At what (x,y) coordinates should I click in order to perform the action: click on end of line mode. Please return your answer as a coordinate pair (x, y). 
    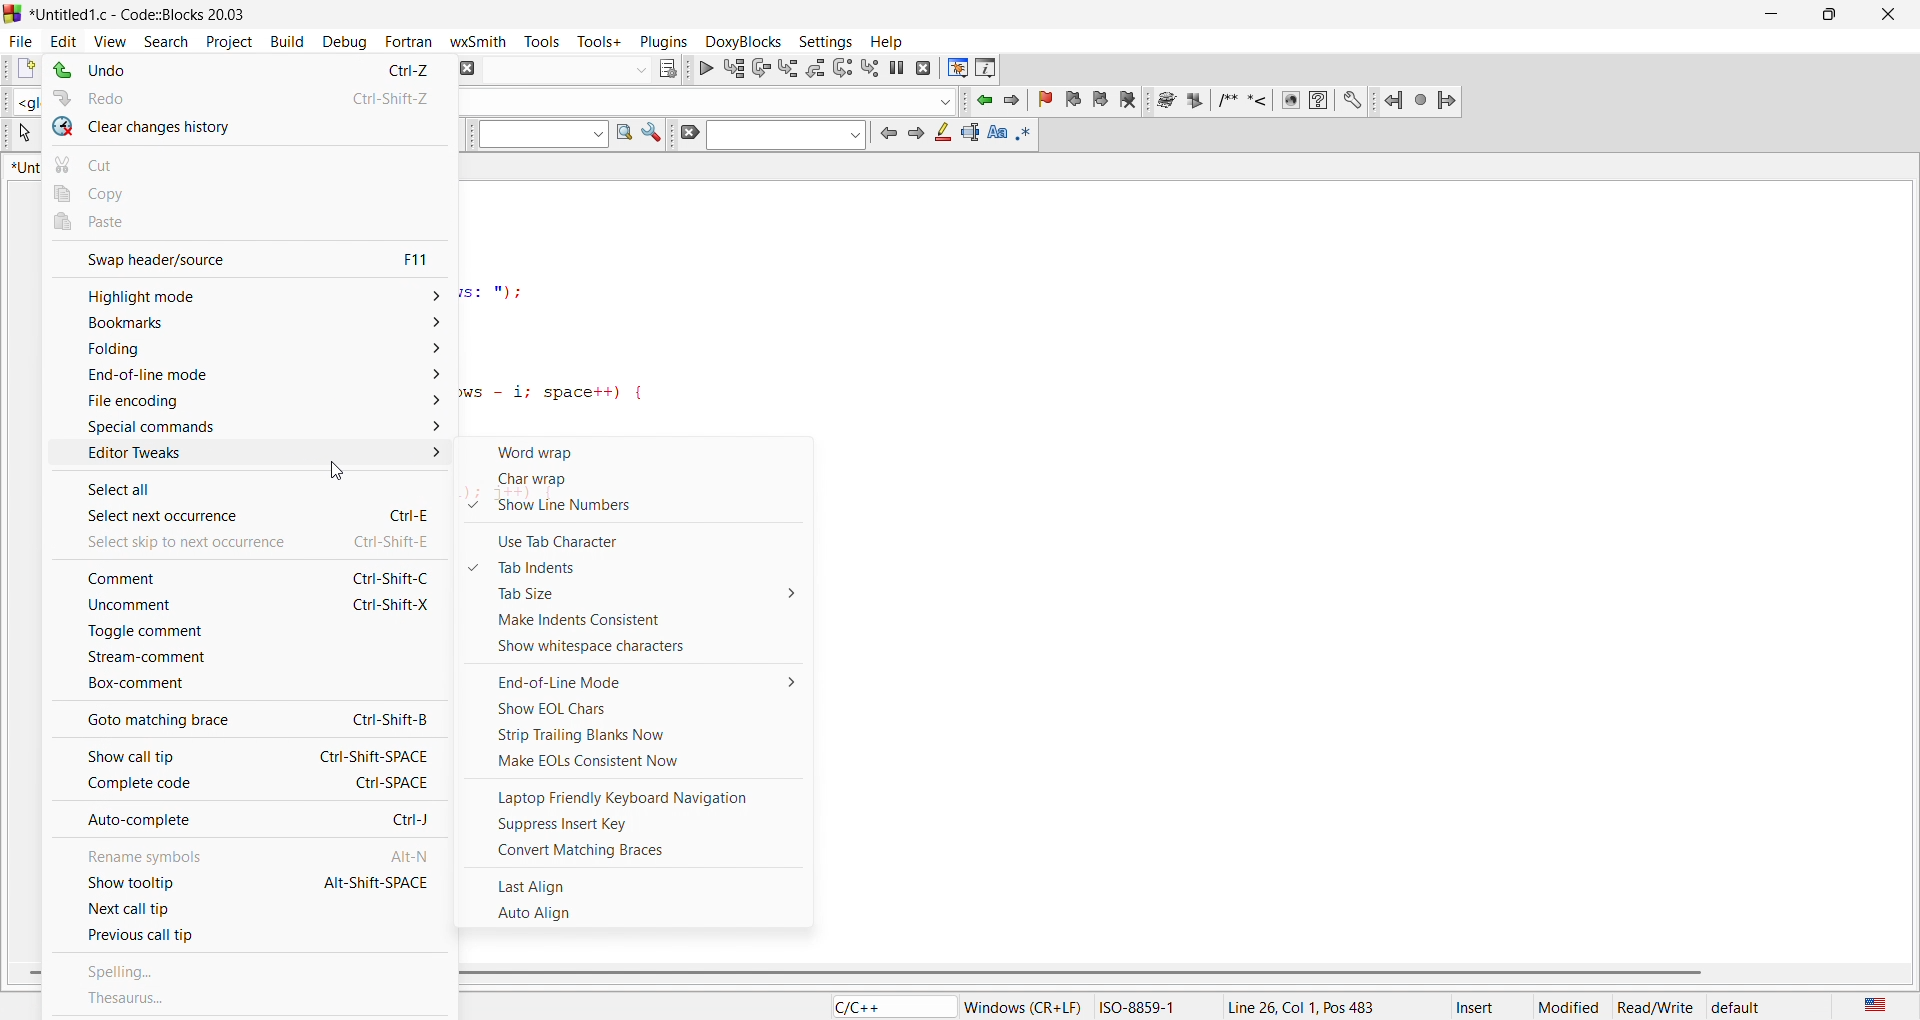
    Looking at the image, I should click on (643, 681).